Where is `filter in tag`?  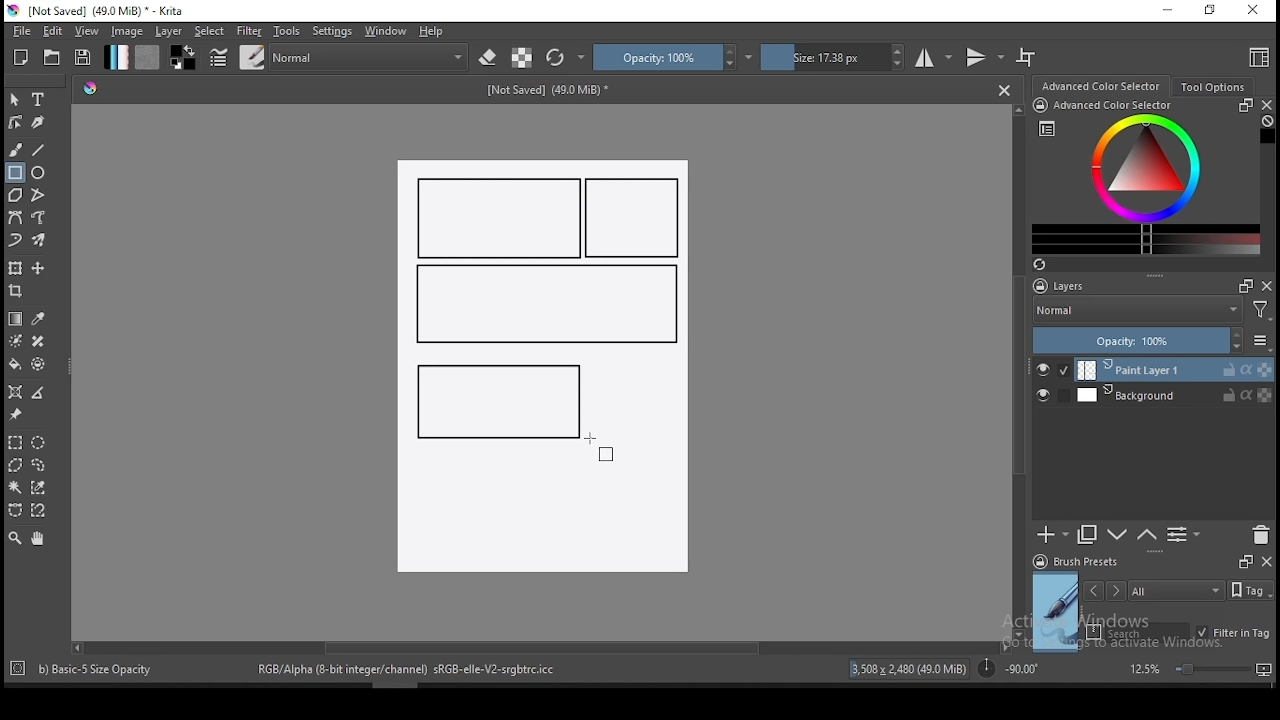
filter in tag is located at coordinates (1233, 634).